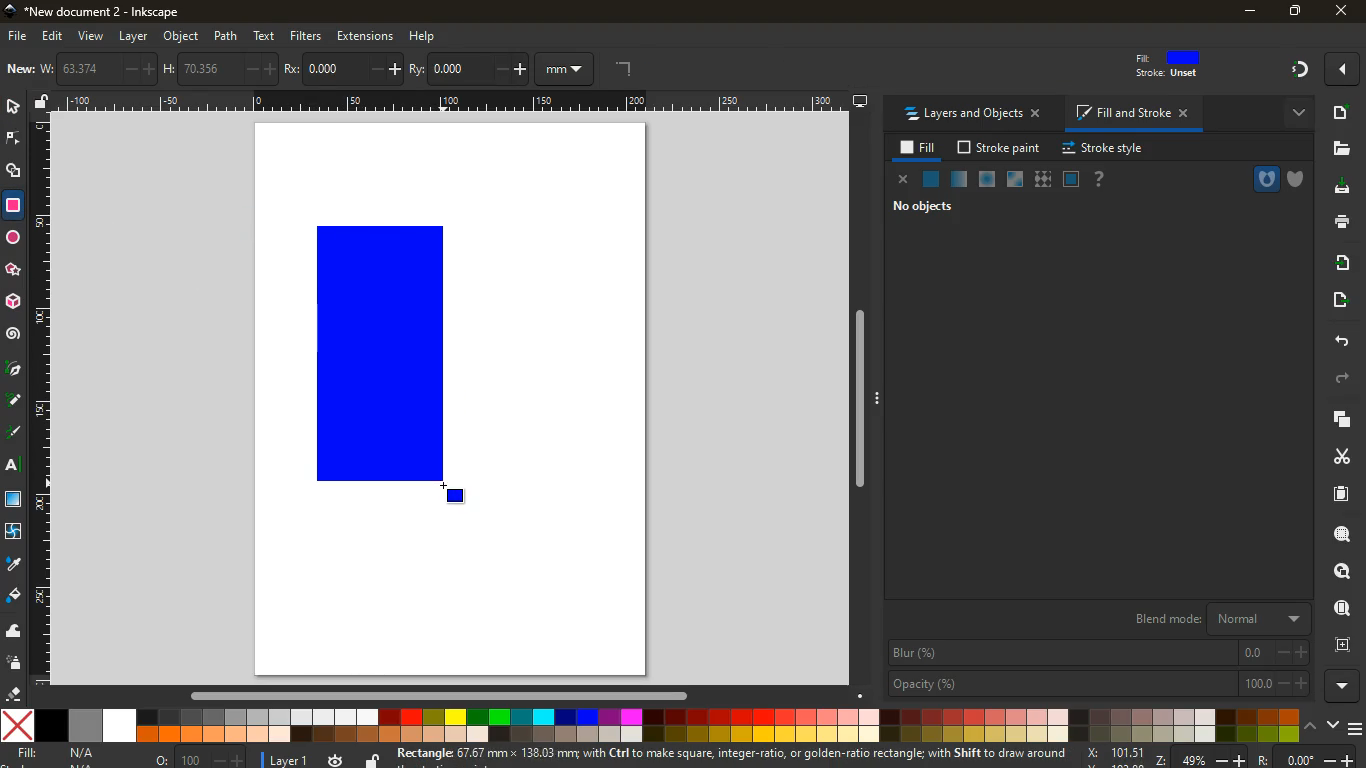  I want to click on path, so click(225, 36).